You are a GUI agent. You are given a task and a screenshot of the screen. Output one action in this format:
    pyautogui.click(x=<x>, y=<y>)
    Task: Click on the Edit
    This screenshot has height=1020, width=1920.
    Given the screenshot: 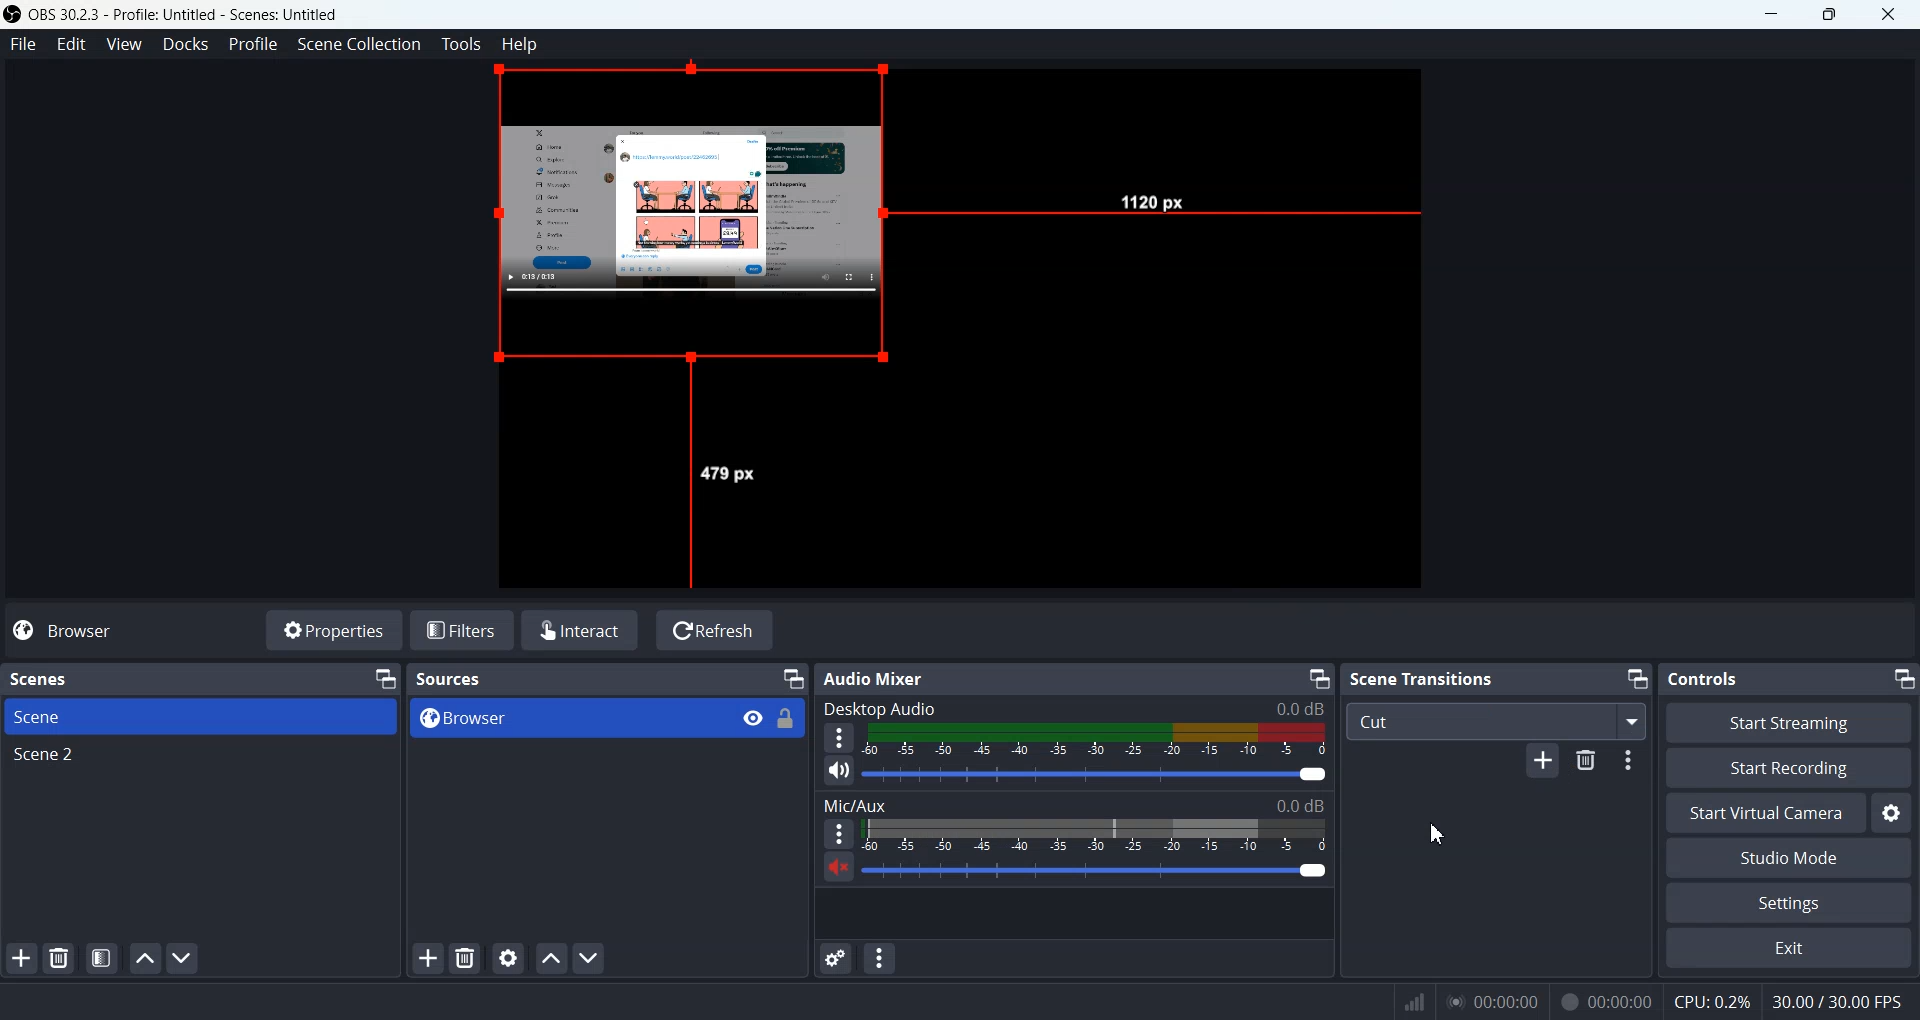 What is the action you would take?
    pyautogui.click(x=72, y=44)
    